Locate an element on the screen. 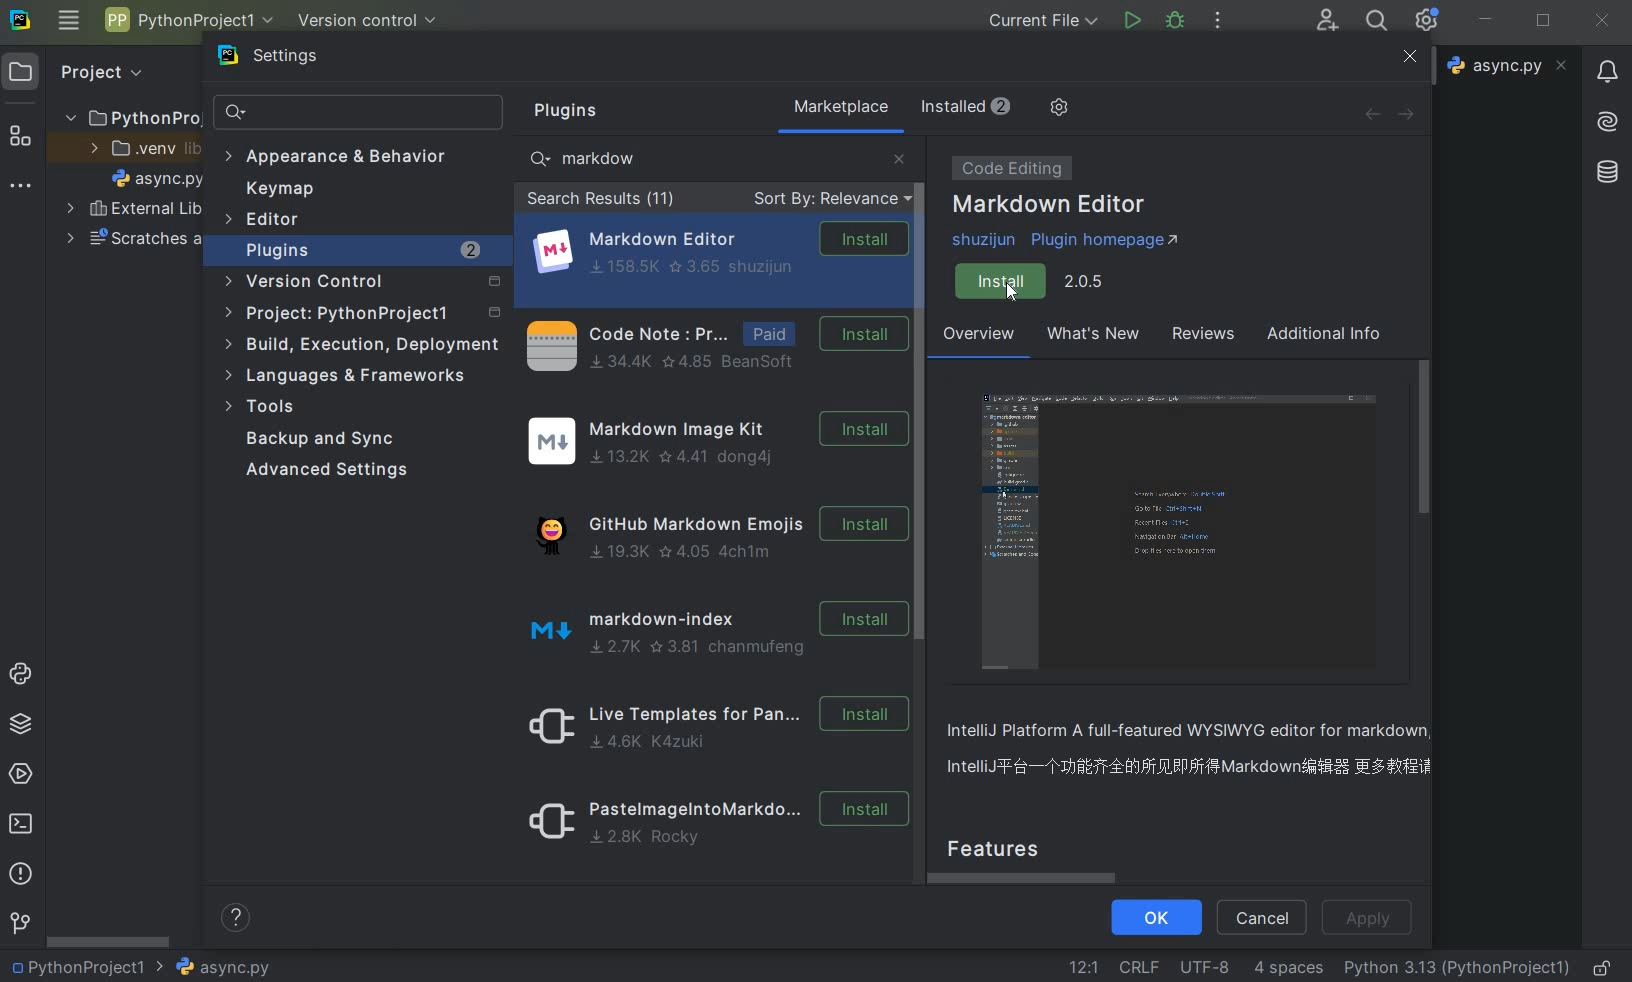 The width and height of the screenshot is (1632, 982). minimize is located at coordinates (1487, 21).